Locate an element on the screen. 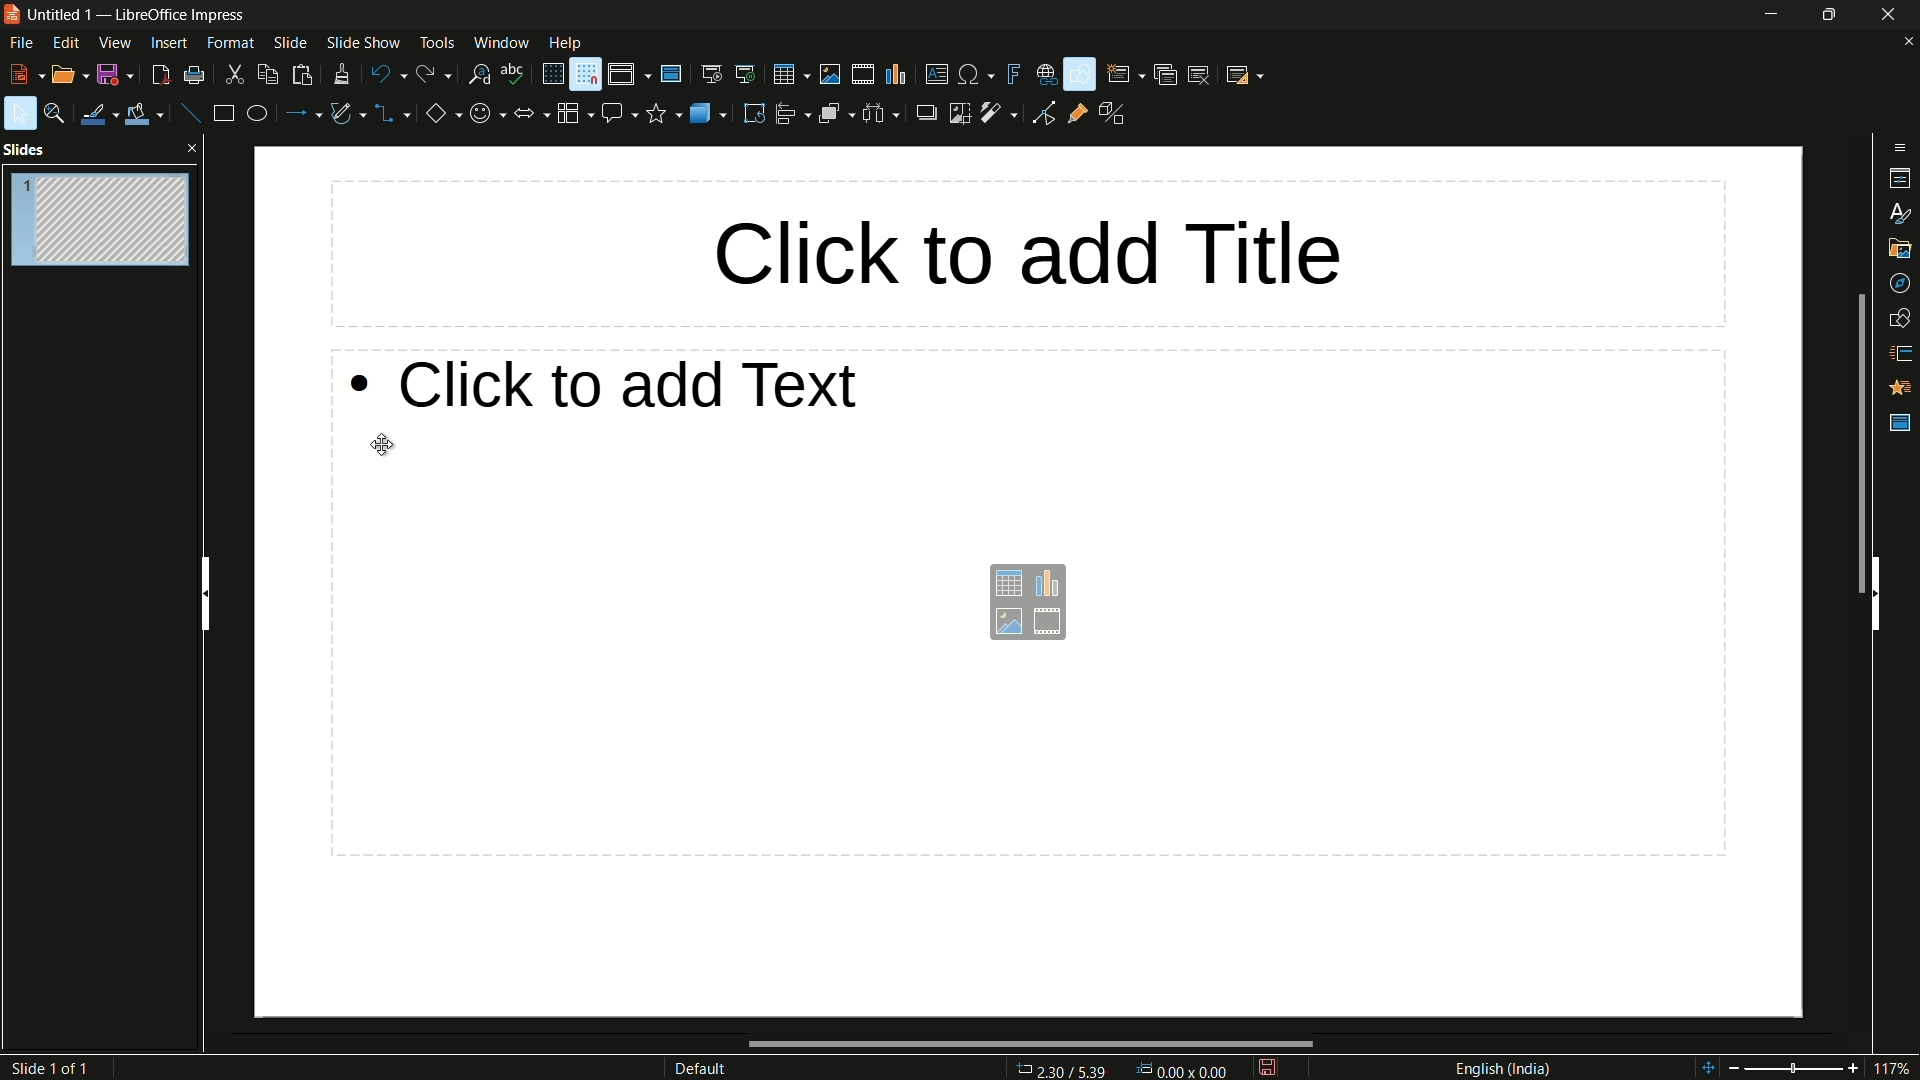  click to add title is located at coordinates (1036, 248).